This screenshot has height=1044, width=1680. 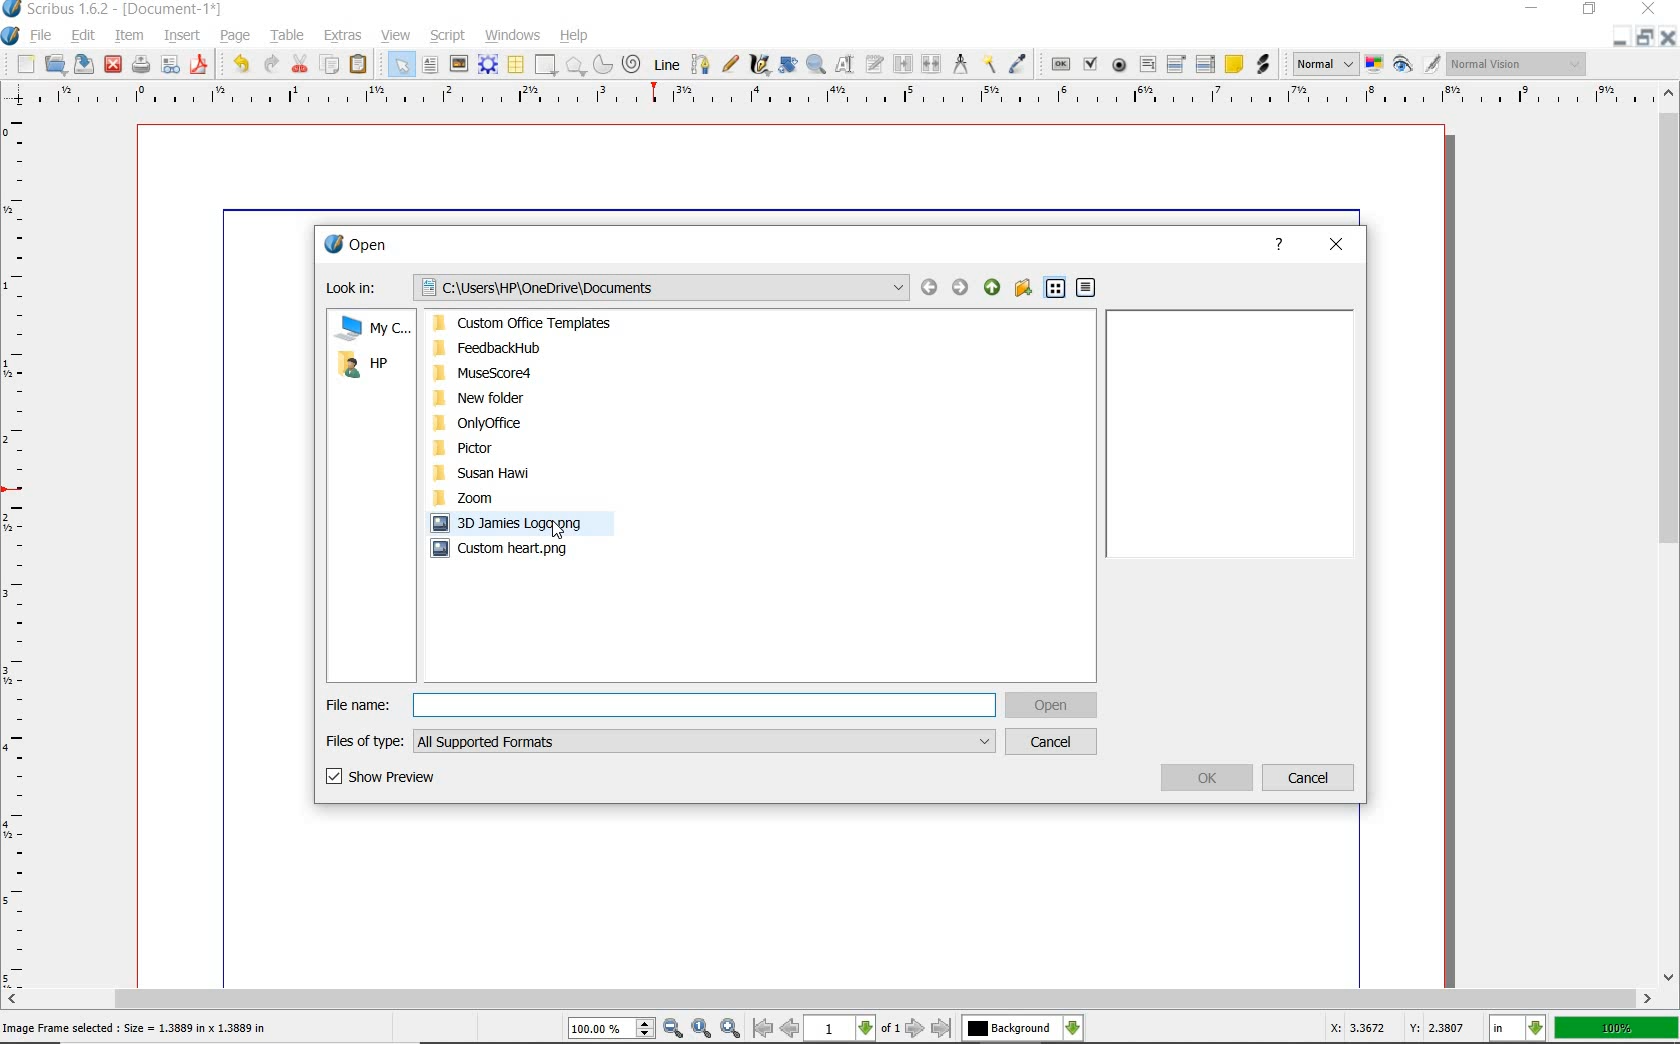 I want to click on 3D Jamies Logo.png, so click(x=523, y=523).